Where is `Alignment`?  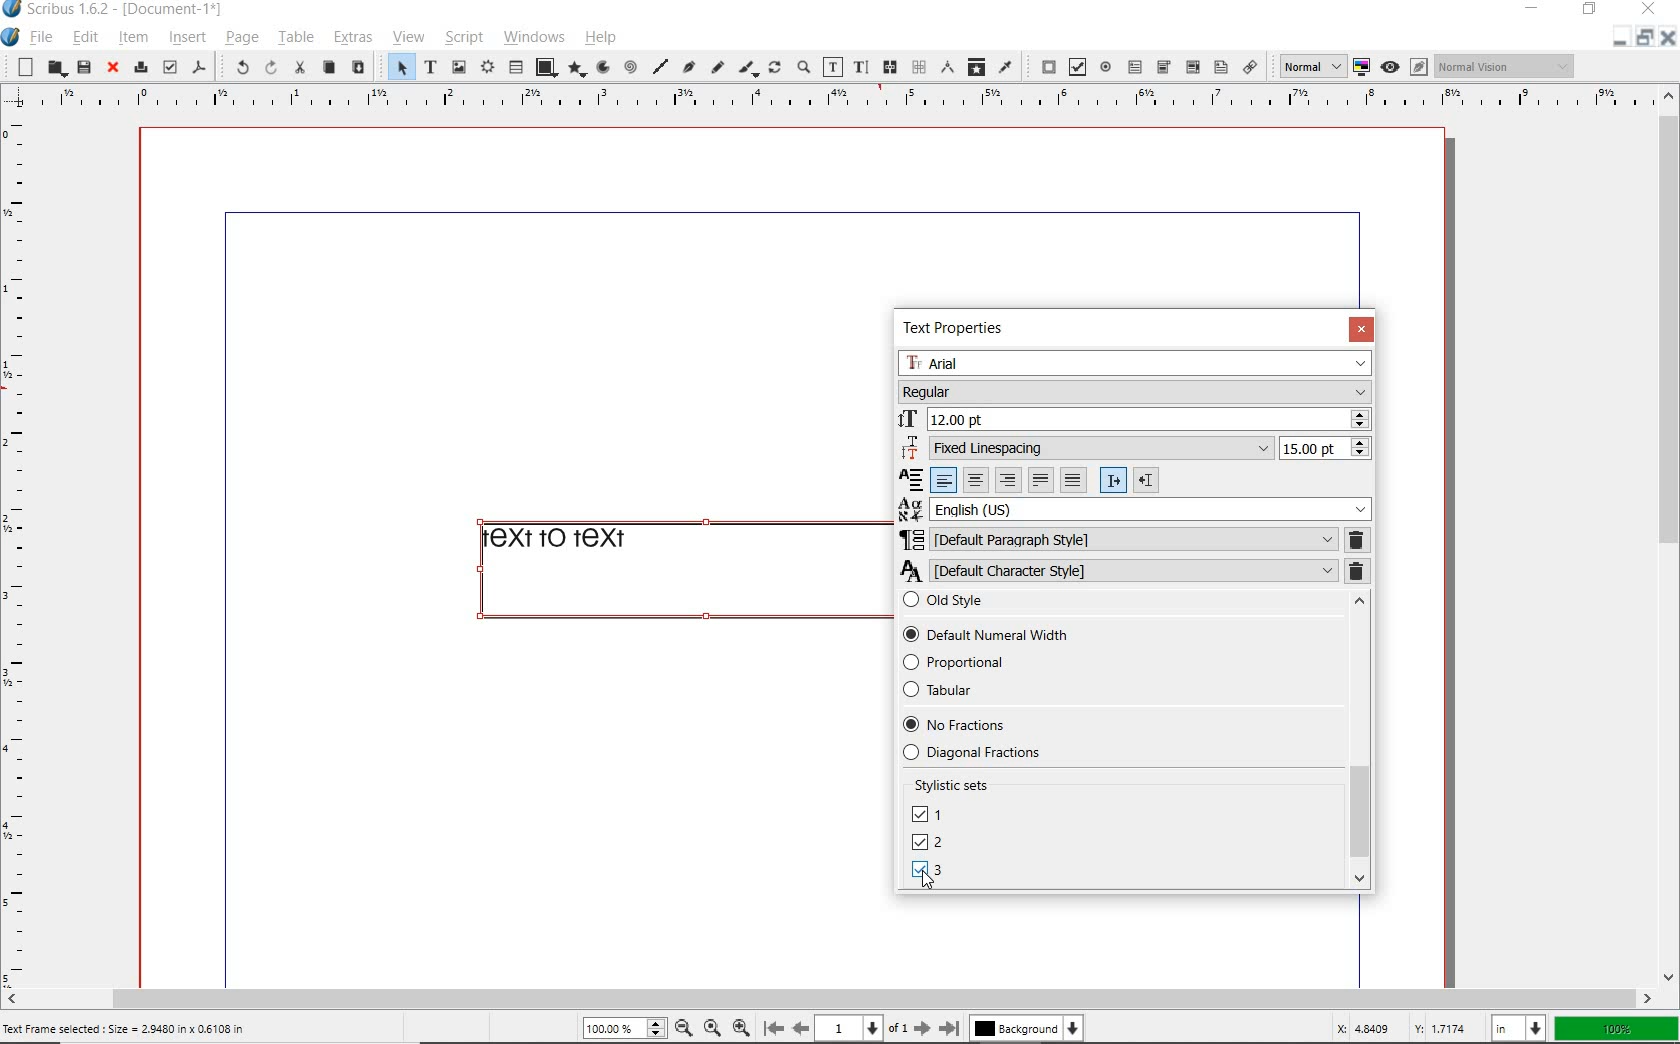 Alignment is located at coordinates (914, 481).